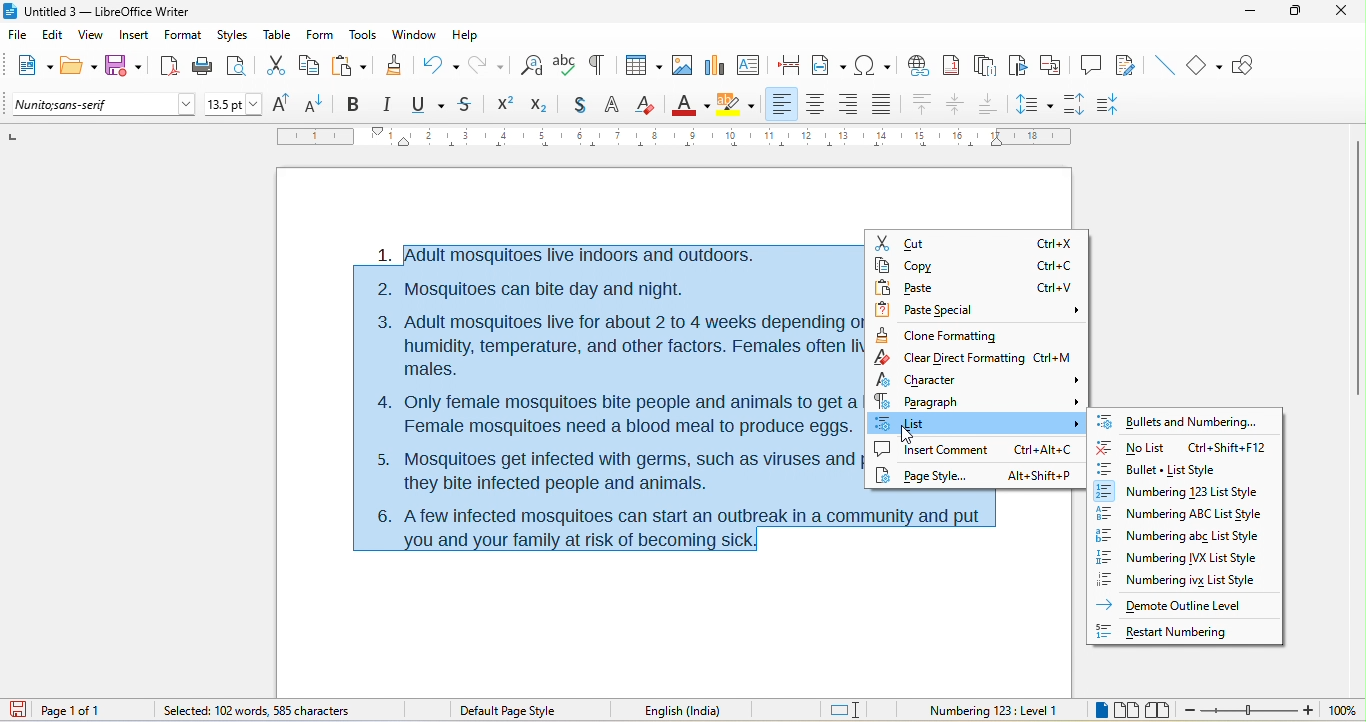 Image resolution: width=1366 pixels, height=722 pixels. Describe the element at coordinates (976, 239) in the screenshot. I see `cut` at that location.